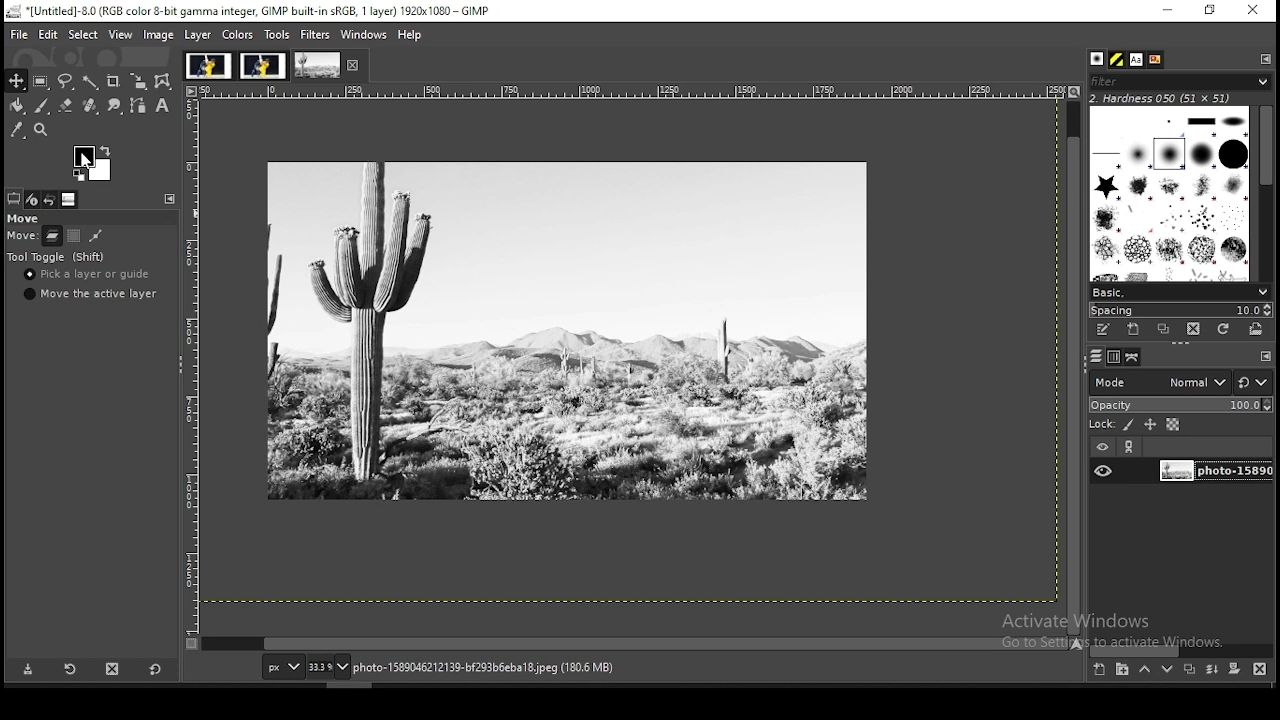  Describe the element at coordinates (74, 235) in the screenshot. I see `move channels` at that location.